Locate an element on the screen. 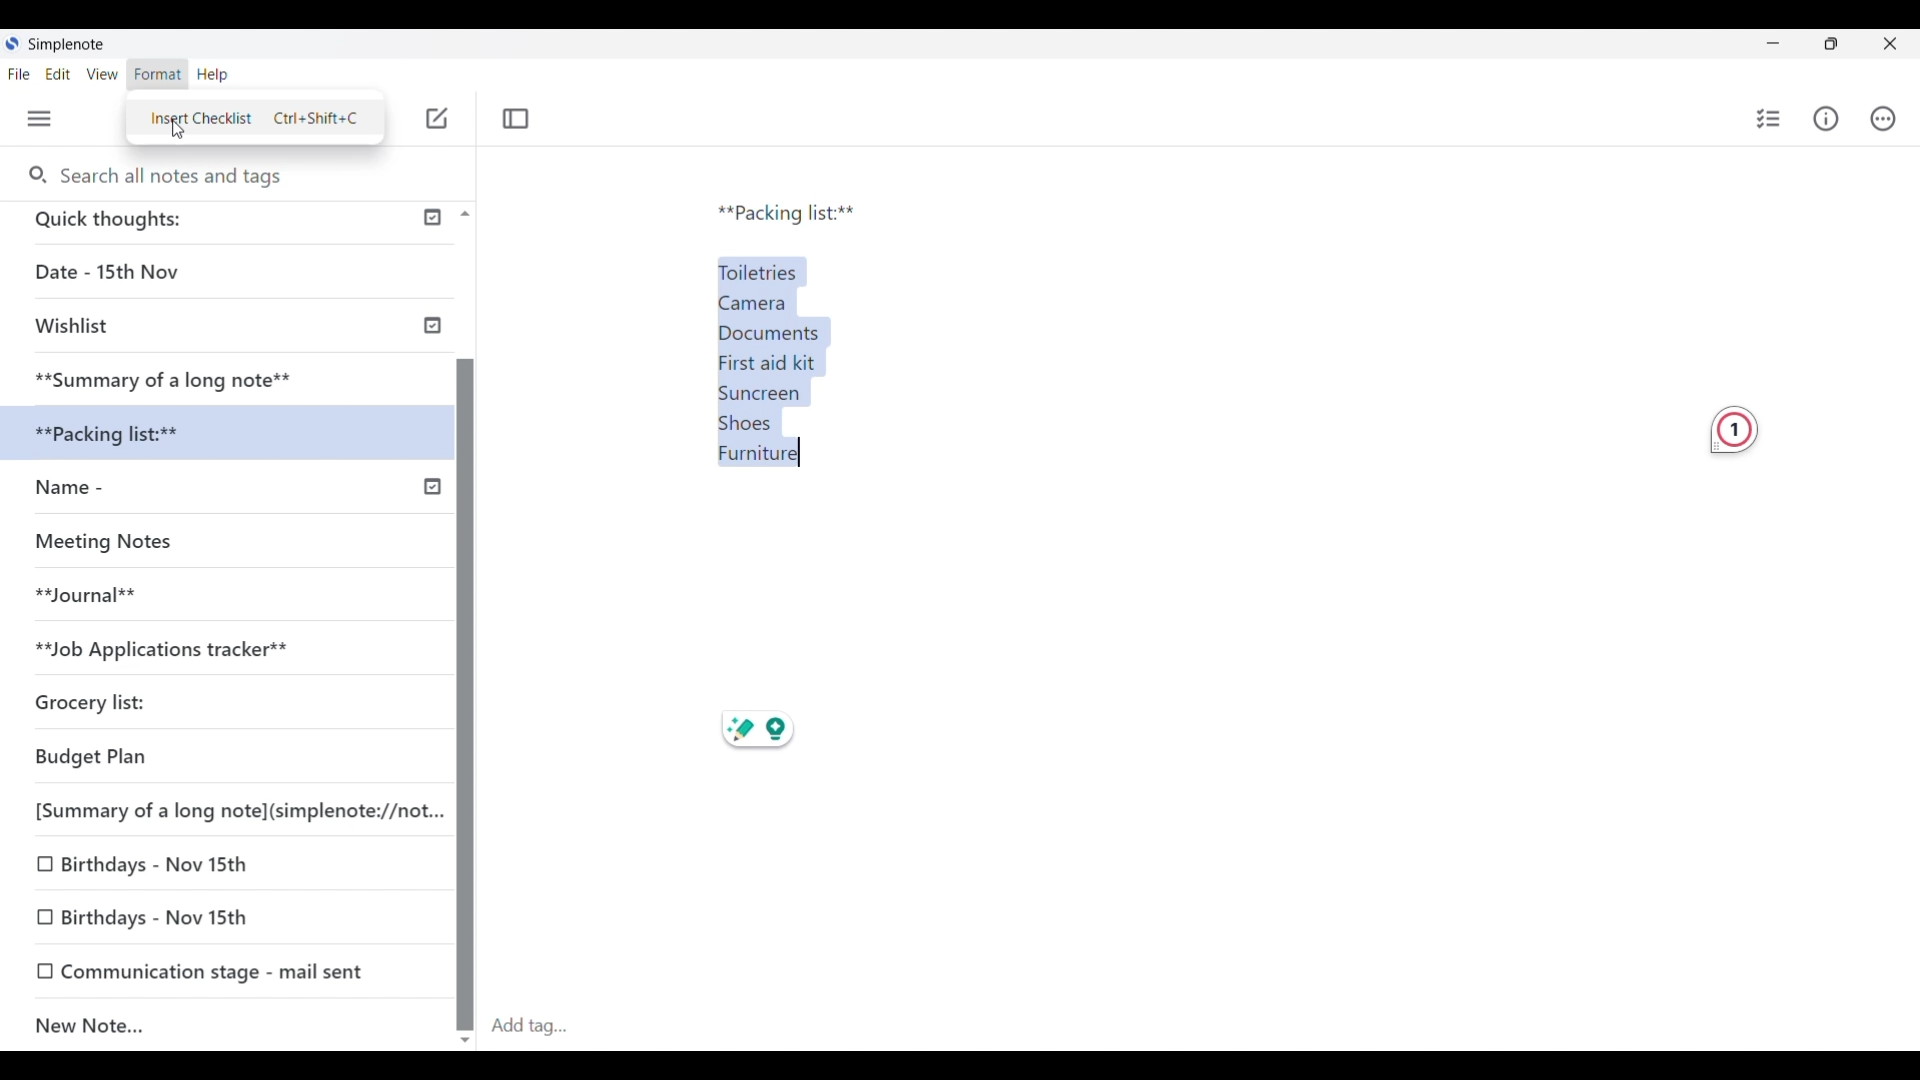 The image size is (1920, 1080). Name - is located at coordinates (112, 490).